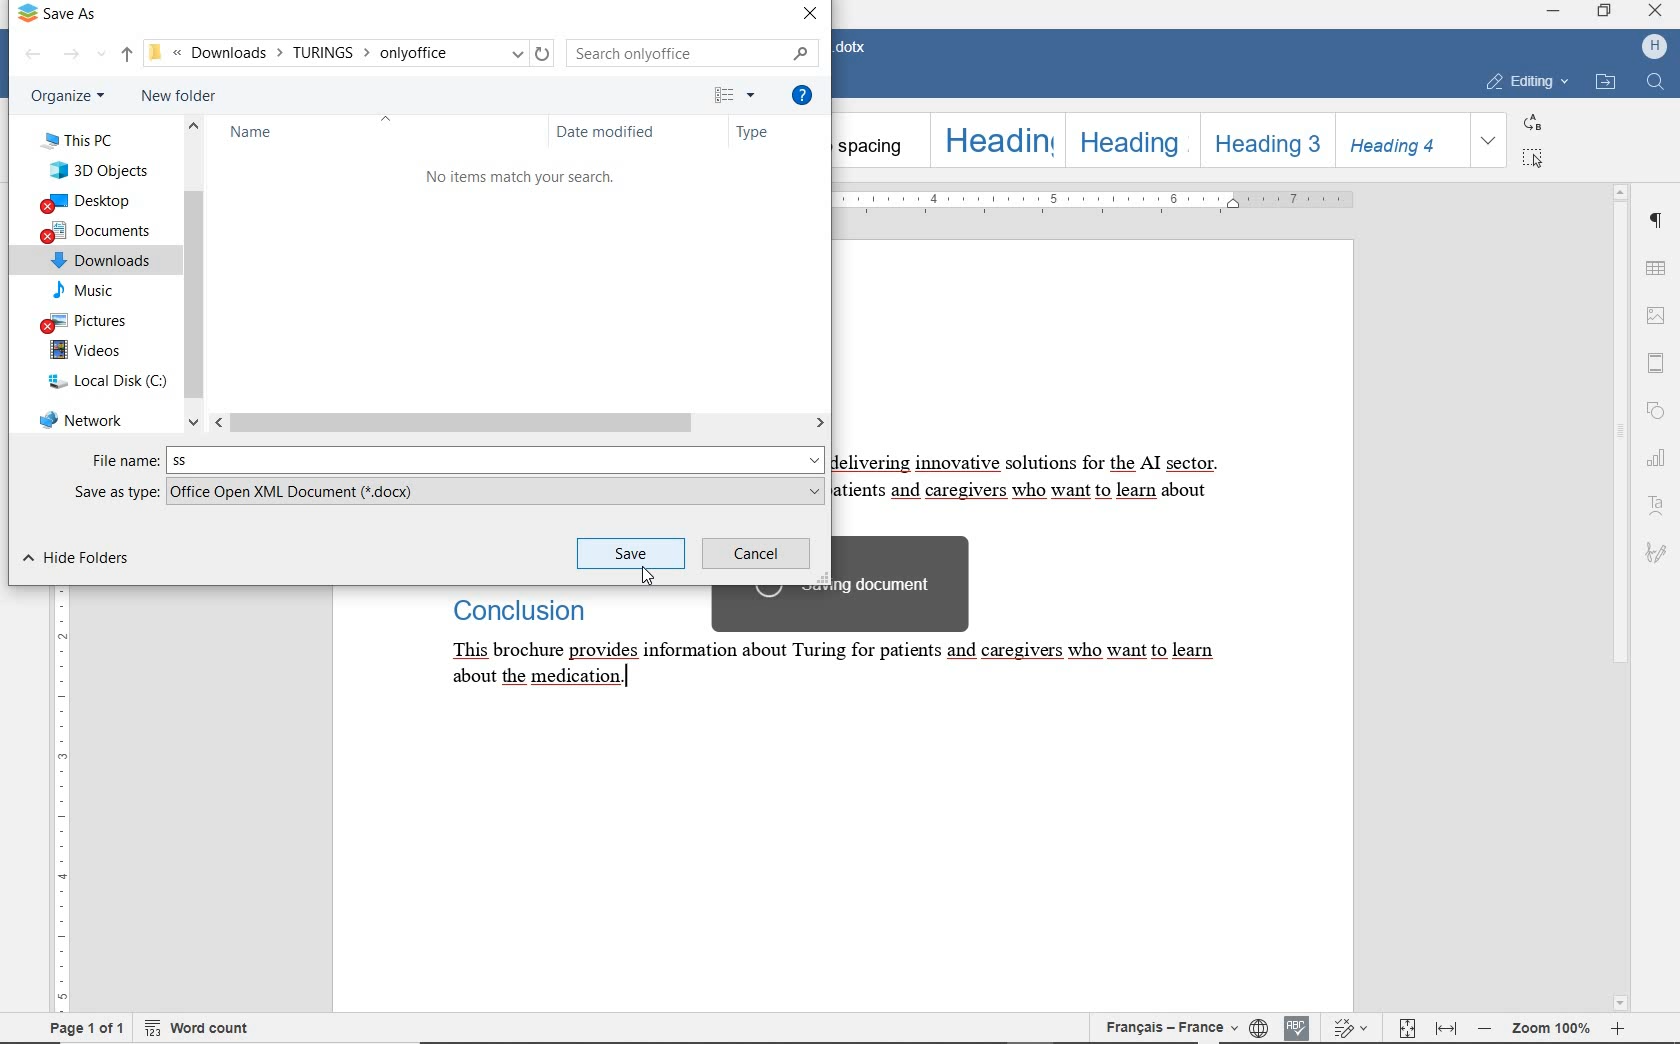 The height and width of the screenshot is (1044, 1680). I want to click on HEADING 3, so click(1262, 141).